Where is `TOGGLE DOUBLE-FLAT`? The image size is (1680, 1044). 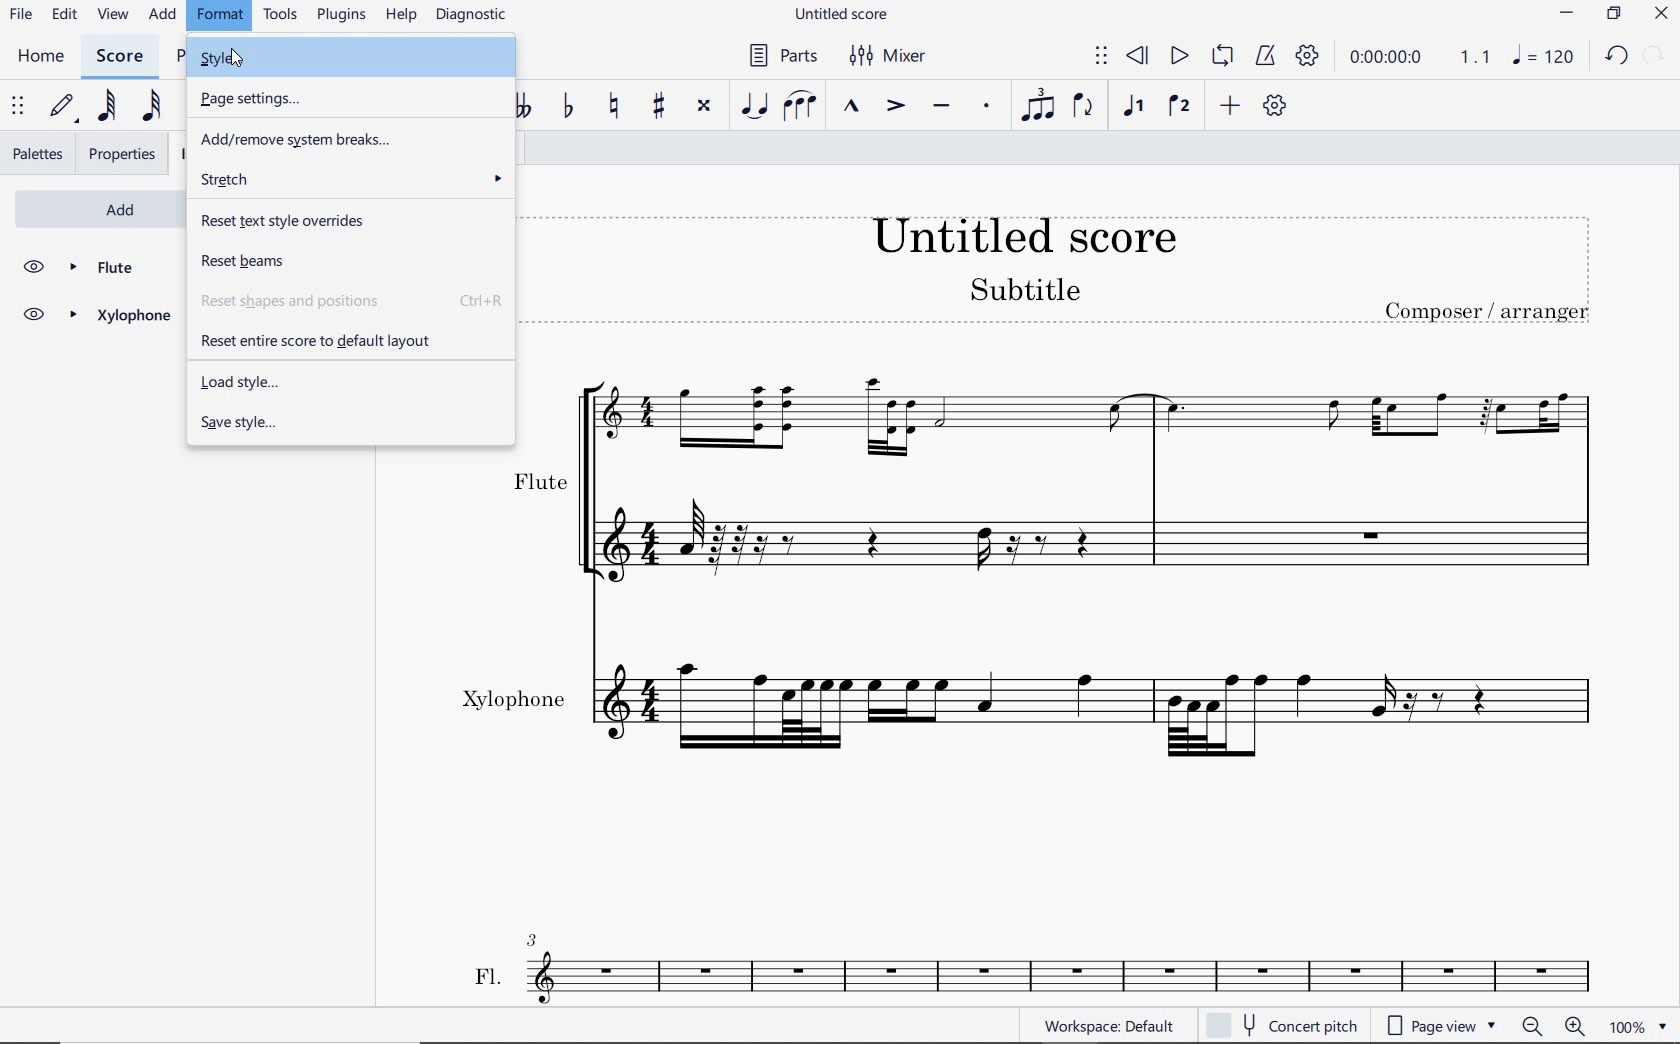 TOGGLE DOUBLE-FLAT is located at coordinates (526, 105).